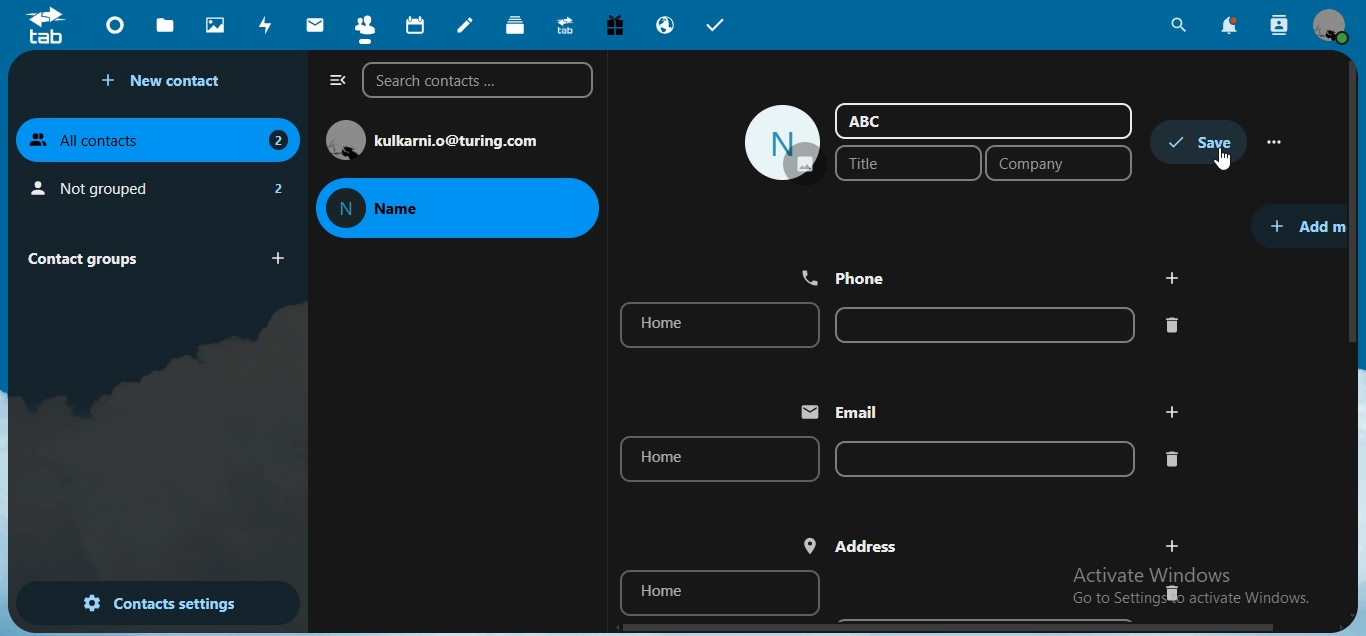 The height and width of the screenshot is (636, 1366). I want to click on contact, so click(364, 24).